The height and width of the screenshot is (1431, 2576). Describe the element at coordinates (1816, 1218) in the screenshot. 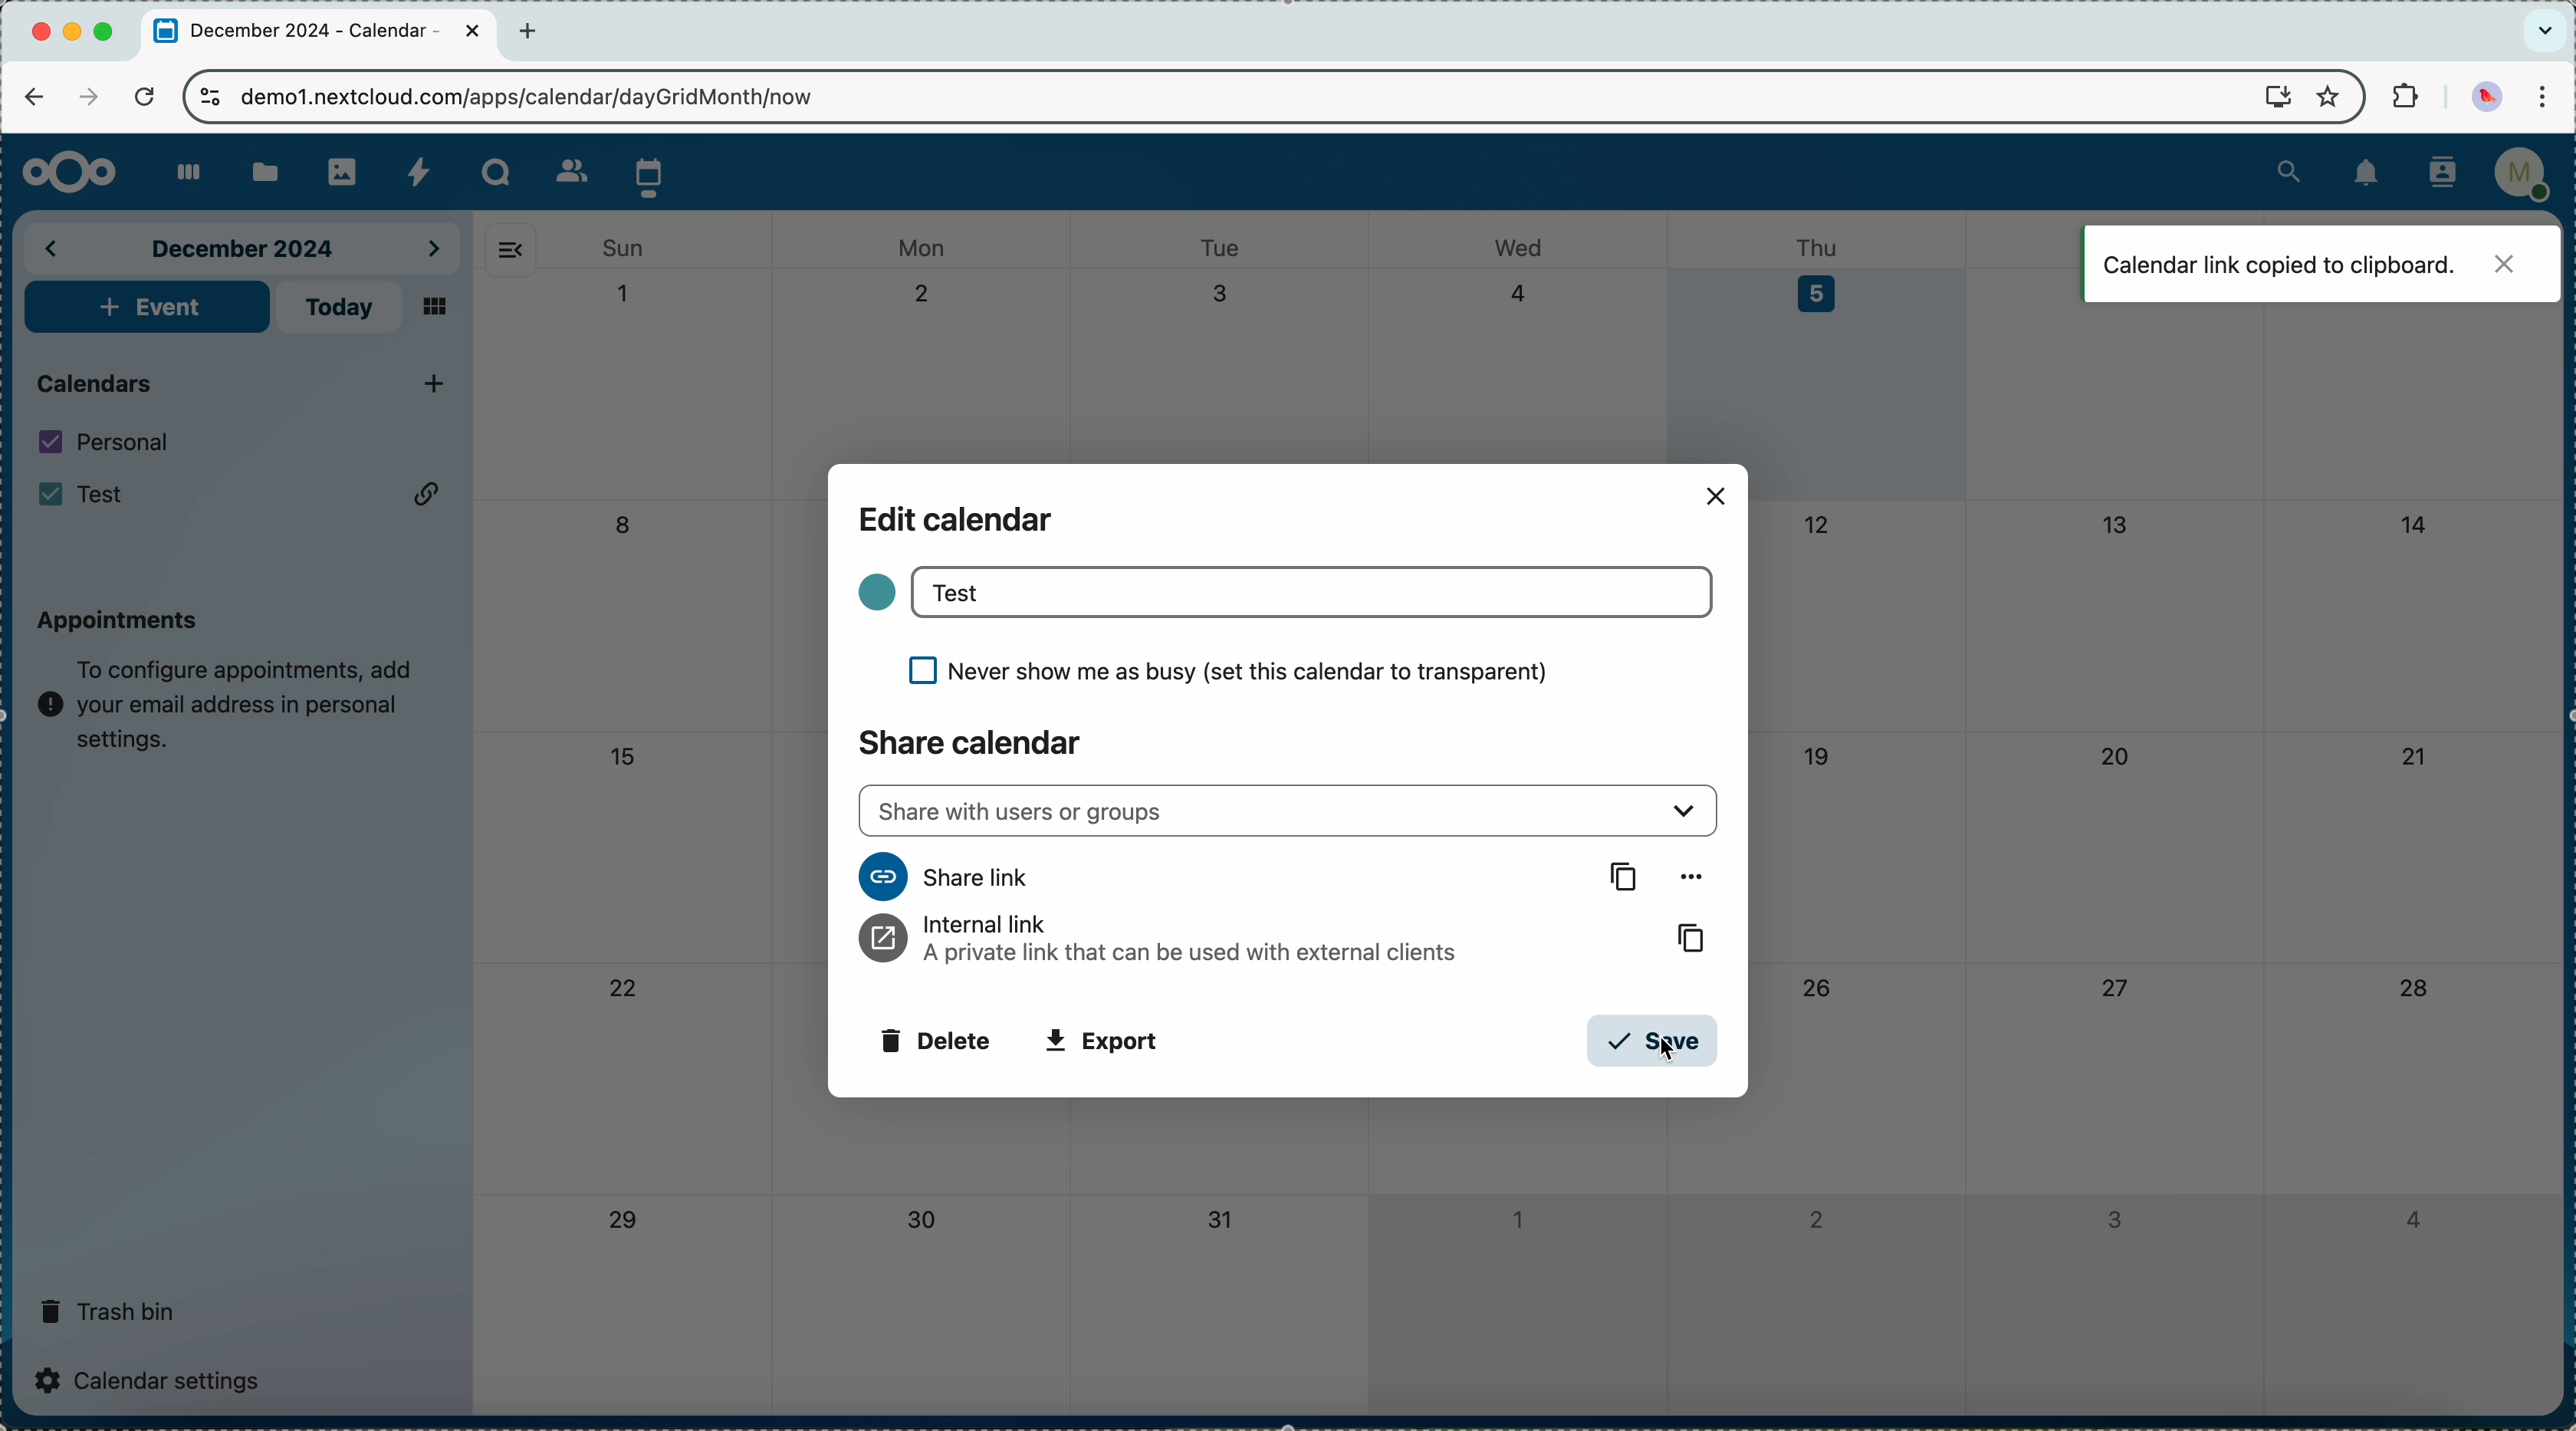

I see `2` at that location.